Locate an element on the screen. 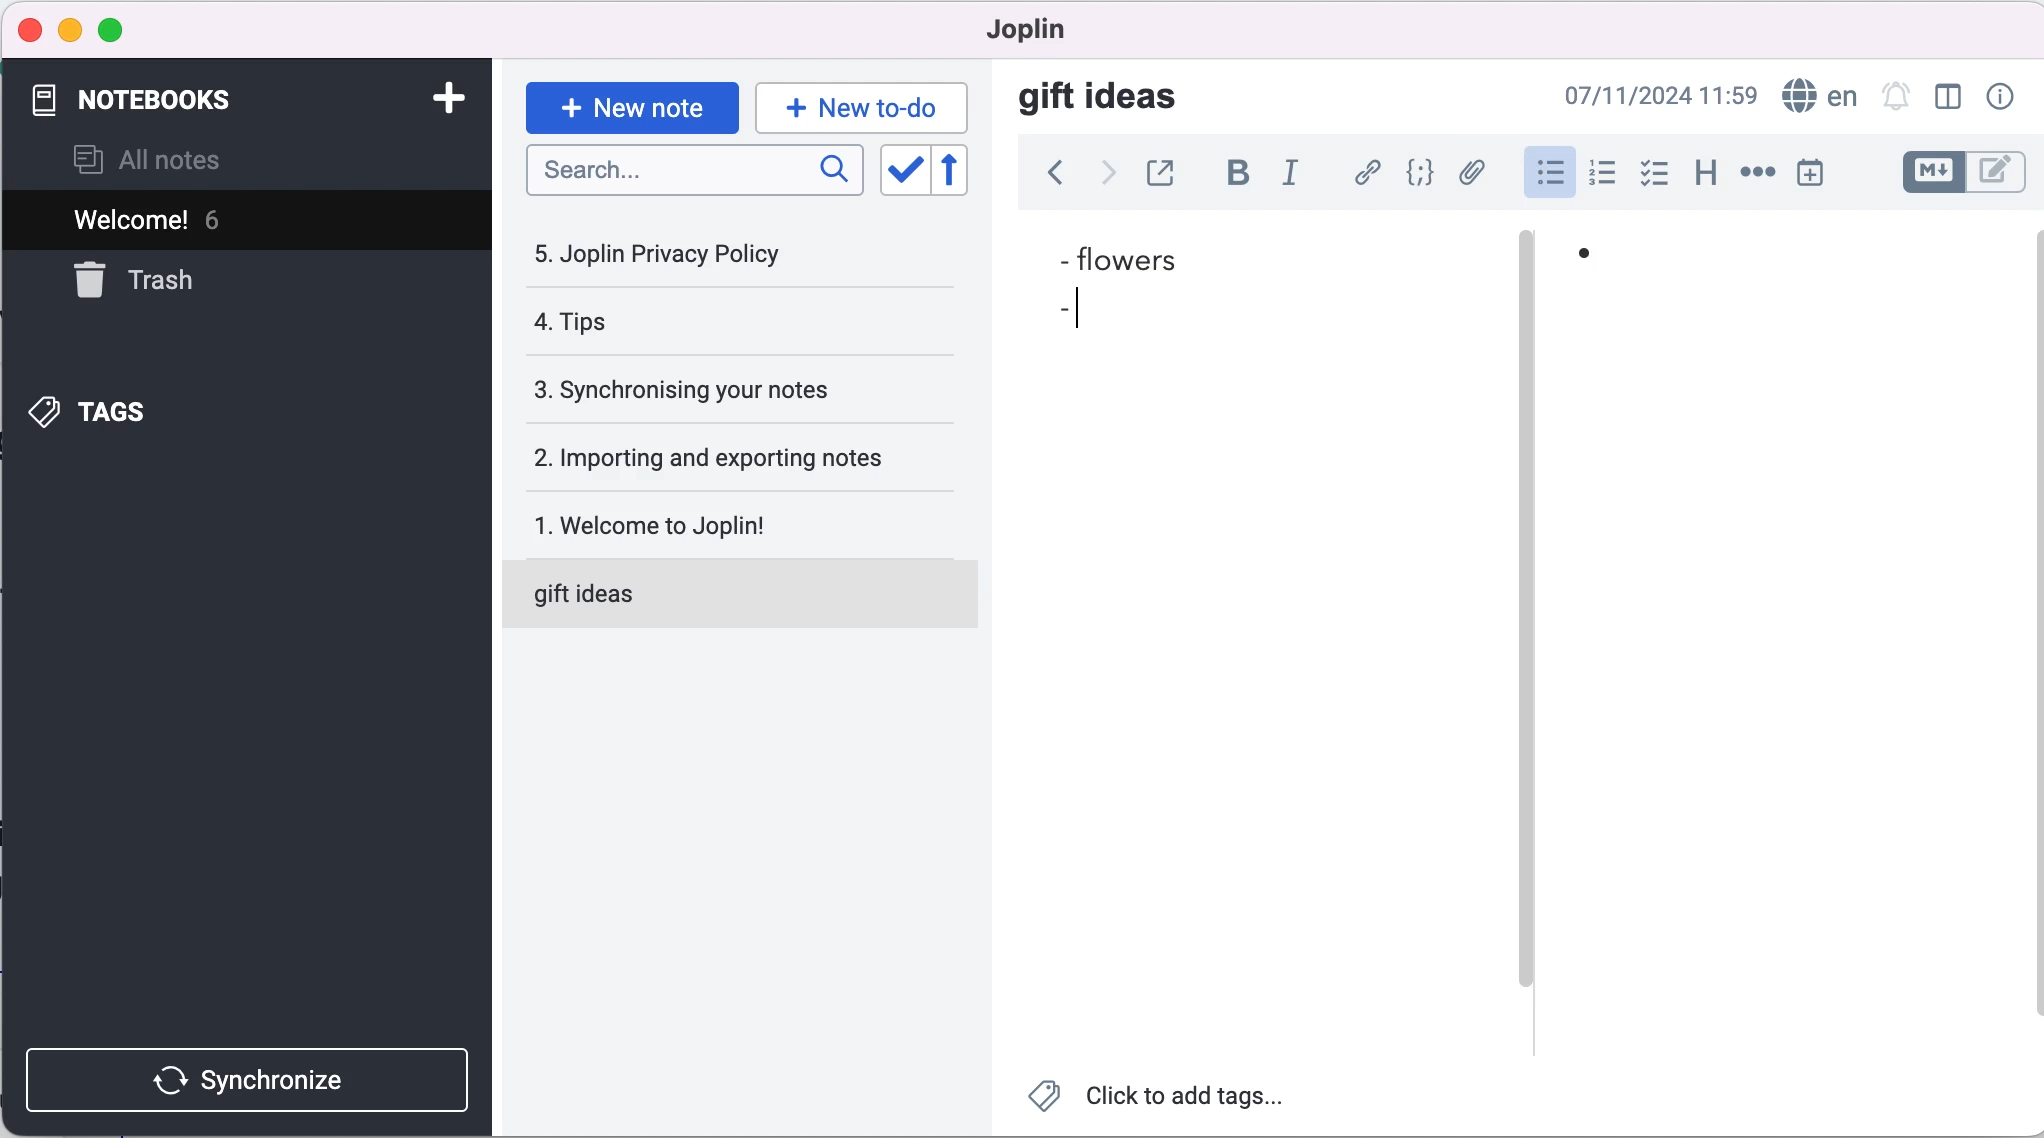 The height and width of the screenshot is (1138, 2044). all notes is located at coordinates (174, 158).